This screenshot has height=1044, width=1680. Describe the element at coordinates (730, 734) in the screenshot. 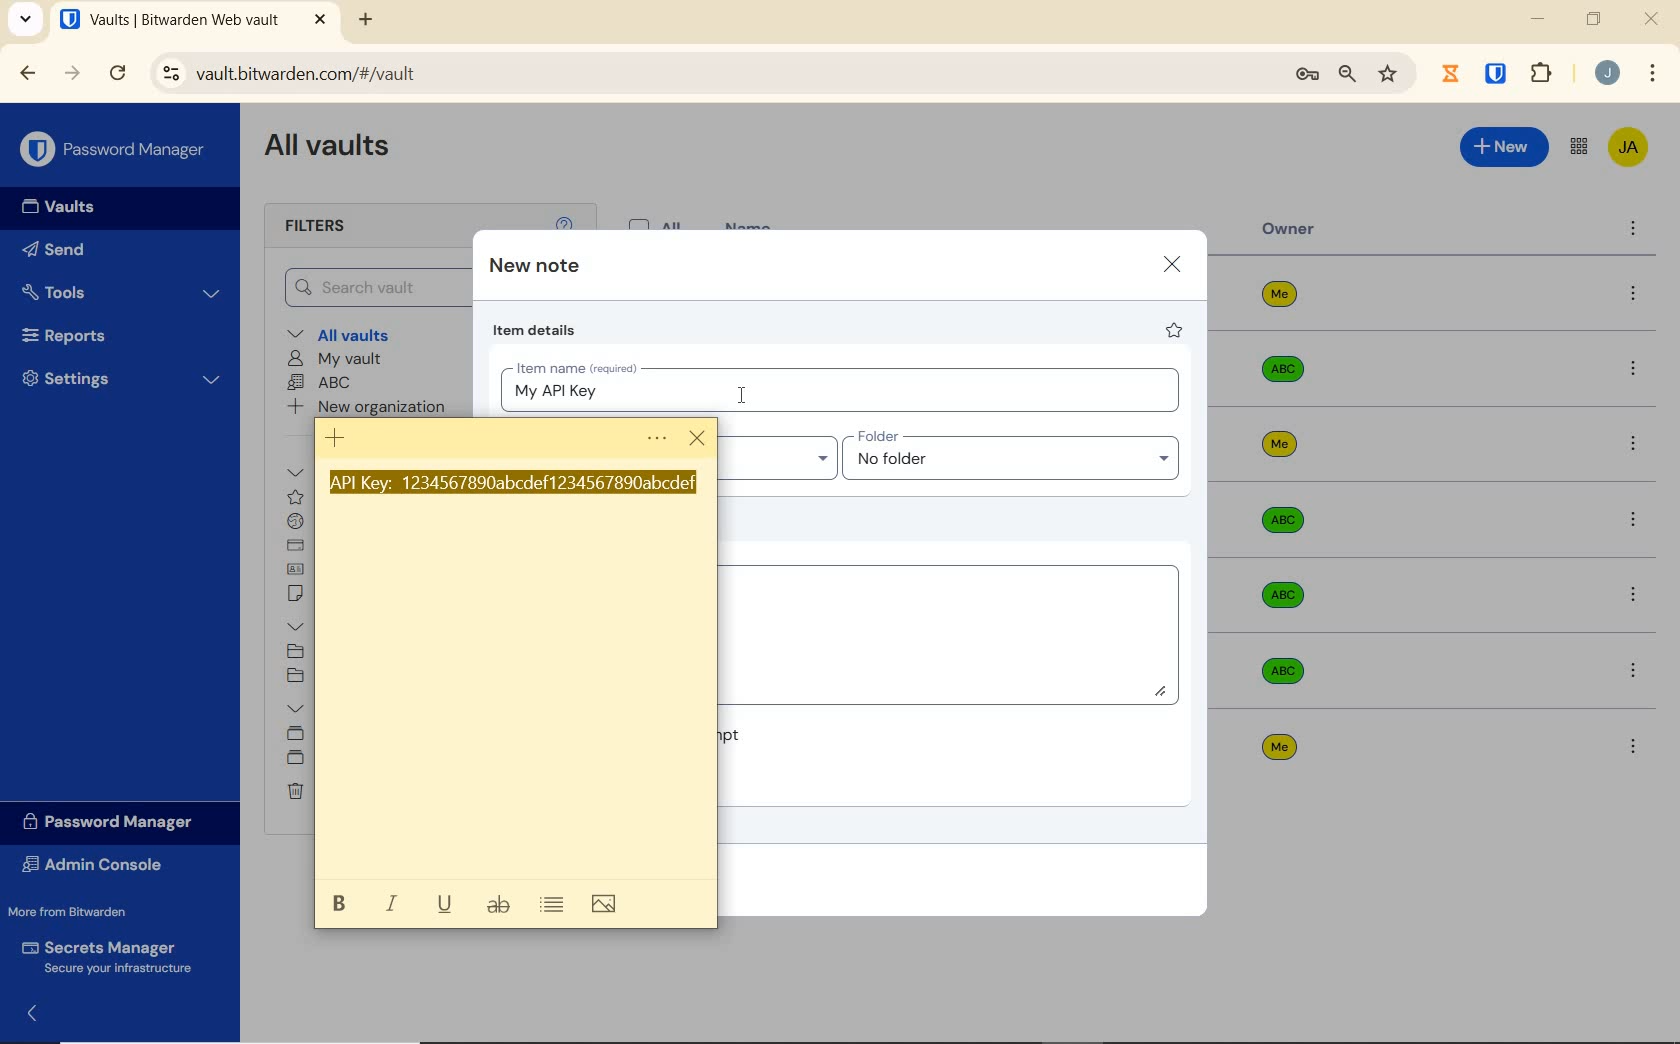

I see `Master password re-prompt` at that location.